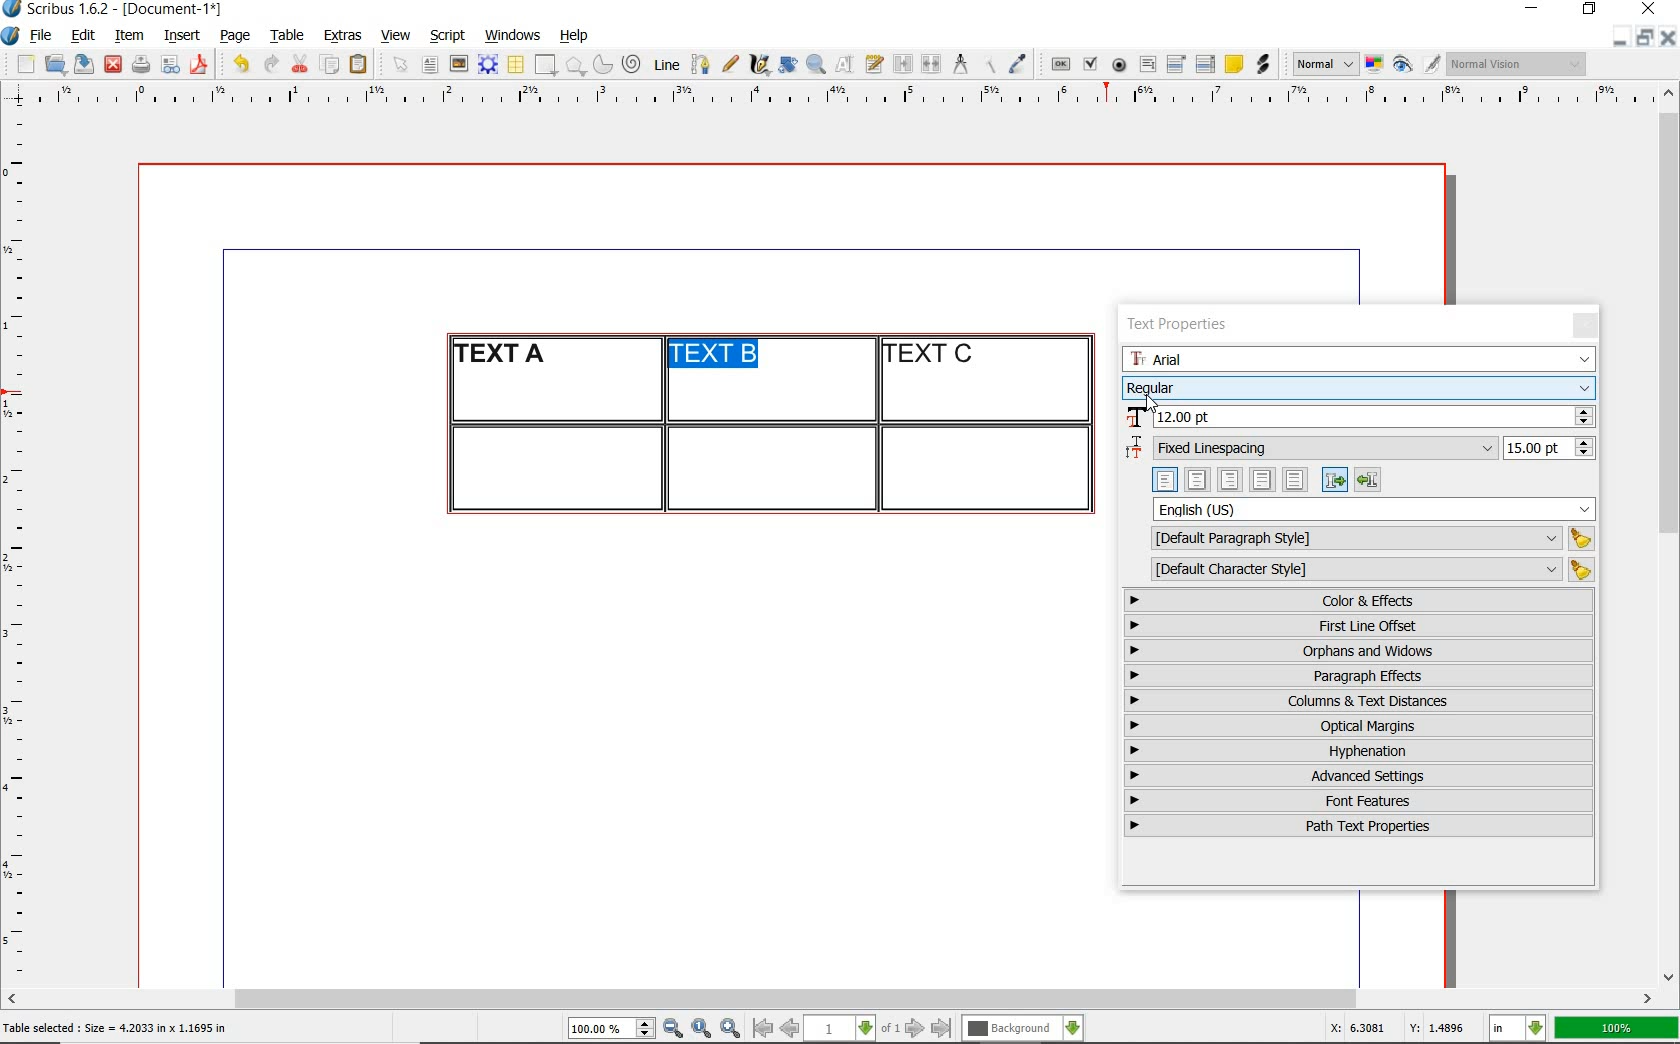 The width and height of the screenshot is (1680, 1044). I want to click on edit contents of frame, so click(845, 63).